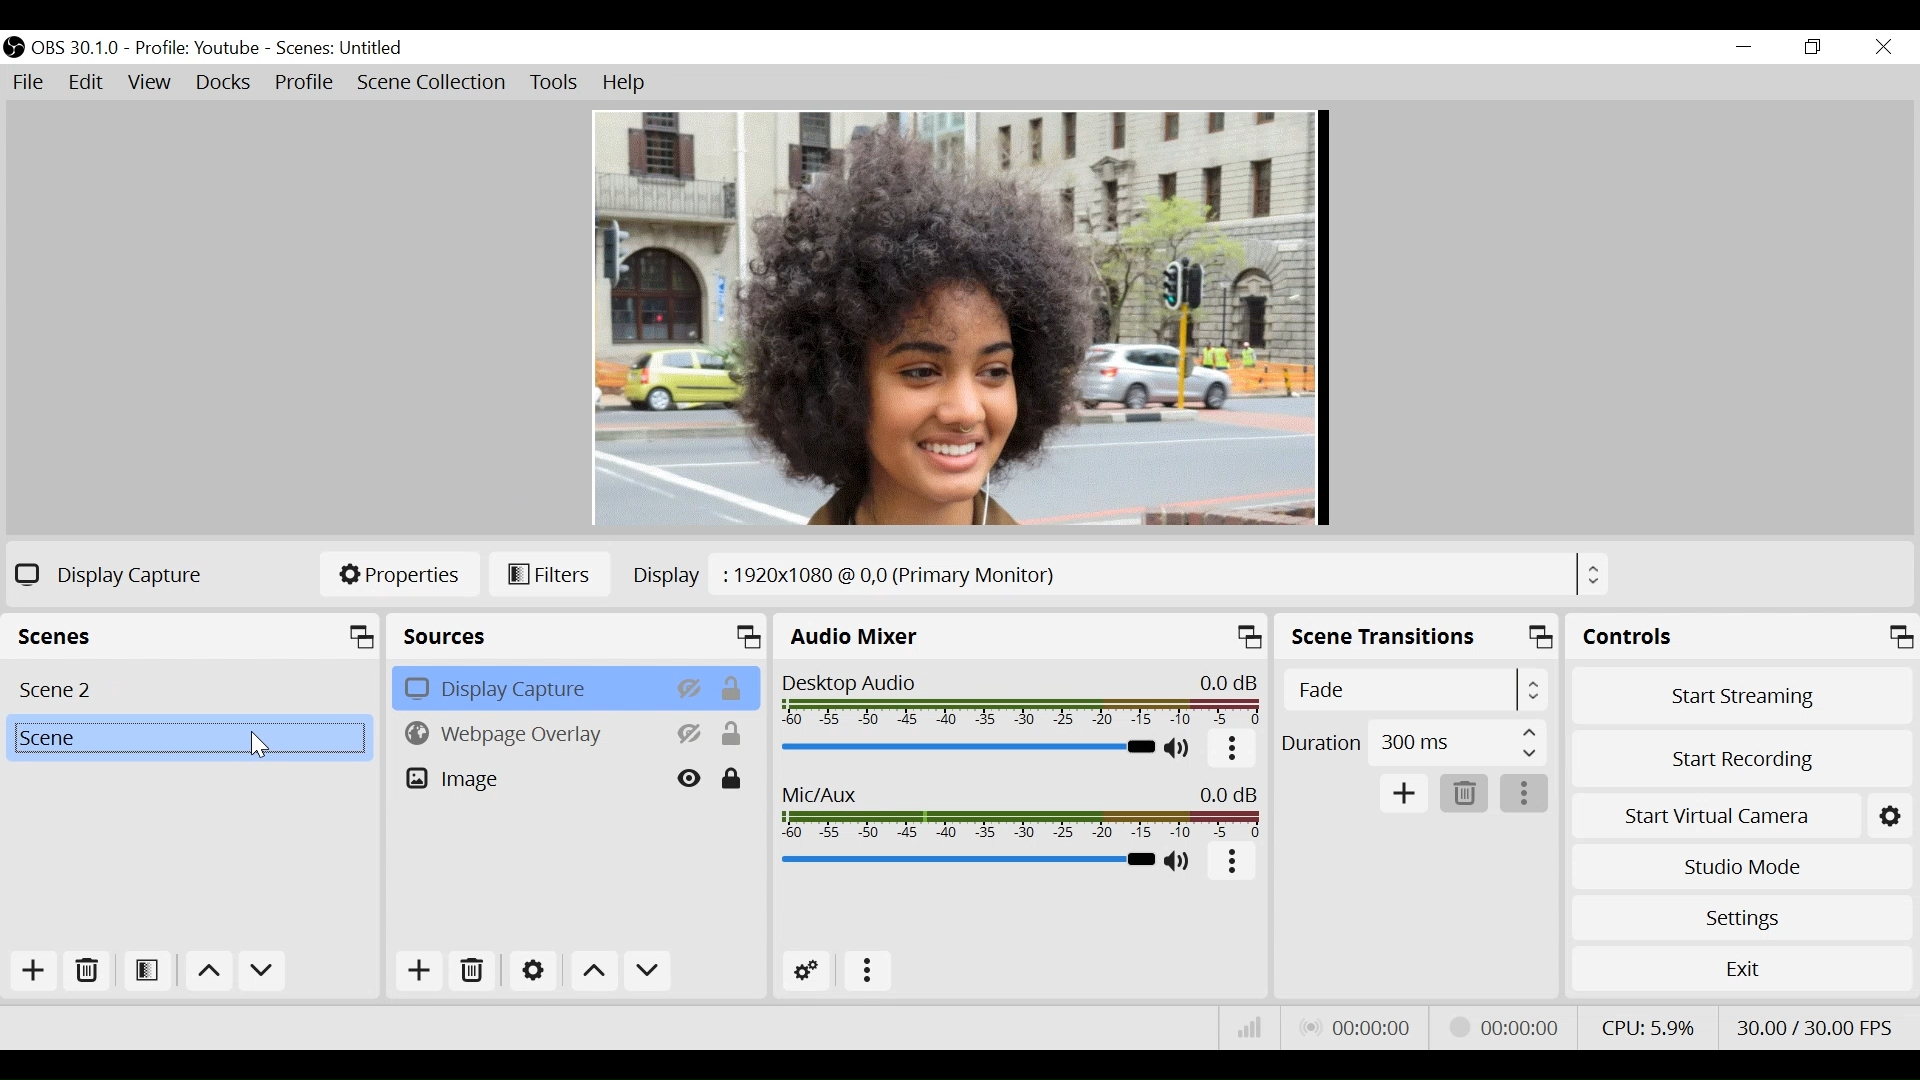 This screenshot has width=1920, height=1080. What do you see at coordinates (261, 972) in the screenshot?
I see `Move down` at bounding box center [261, 972].